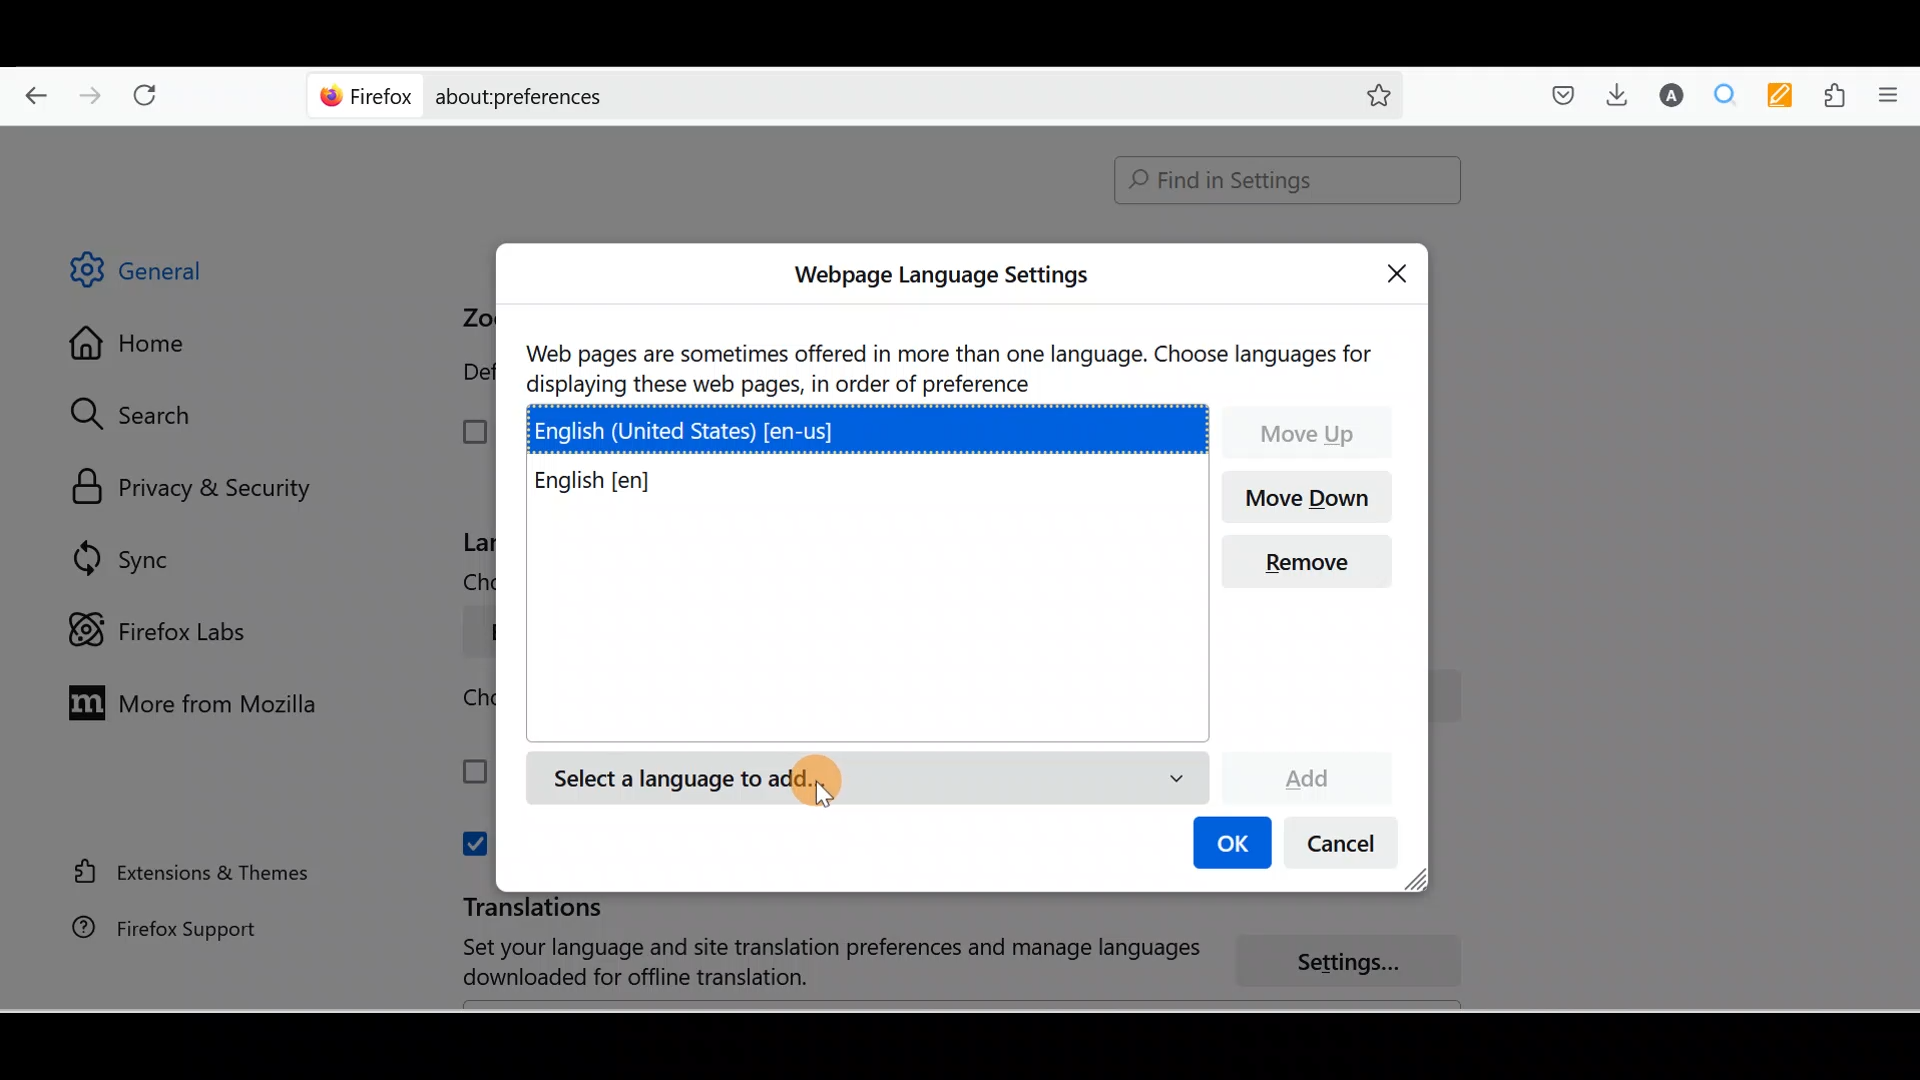  I want to click on English [en], so click(616, 483).